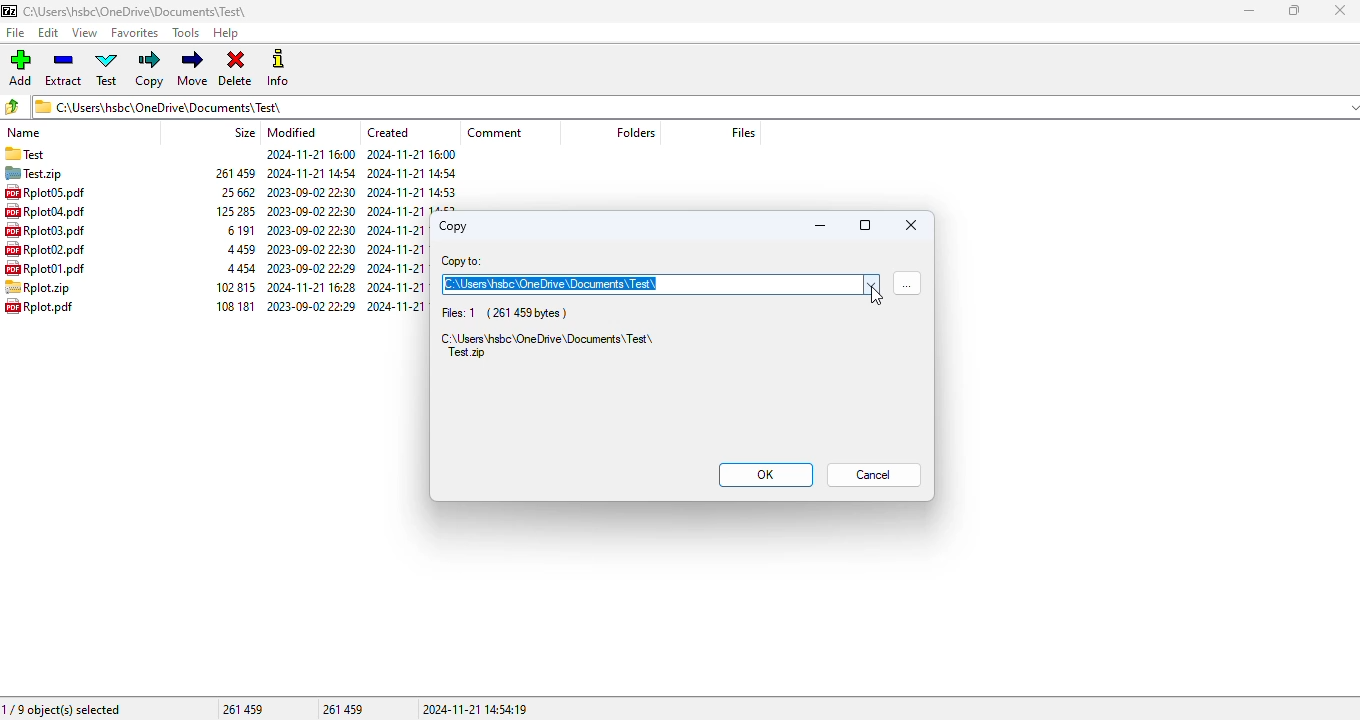  I want to click on logo, so click(10, 11).